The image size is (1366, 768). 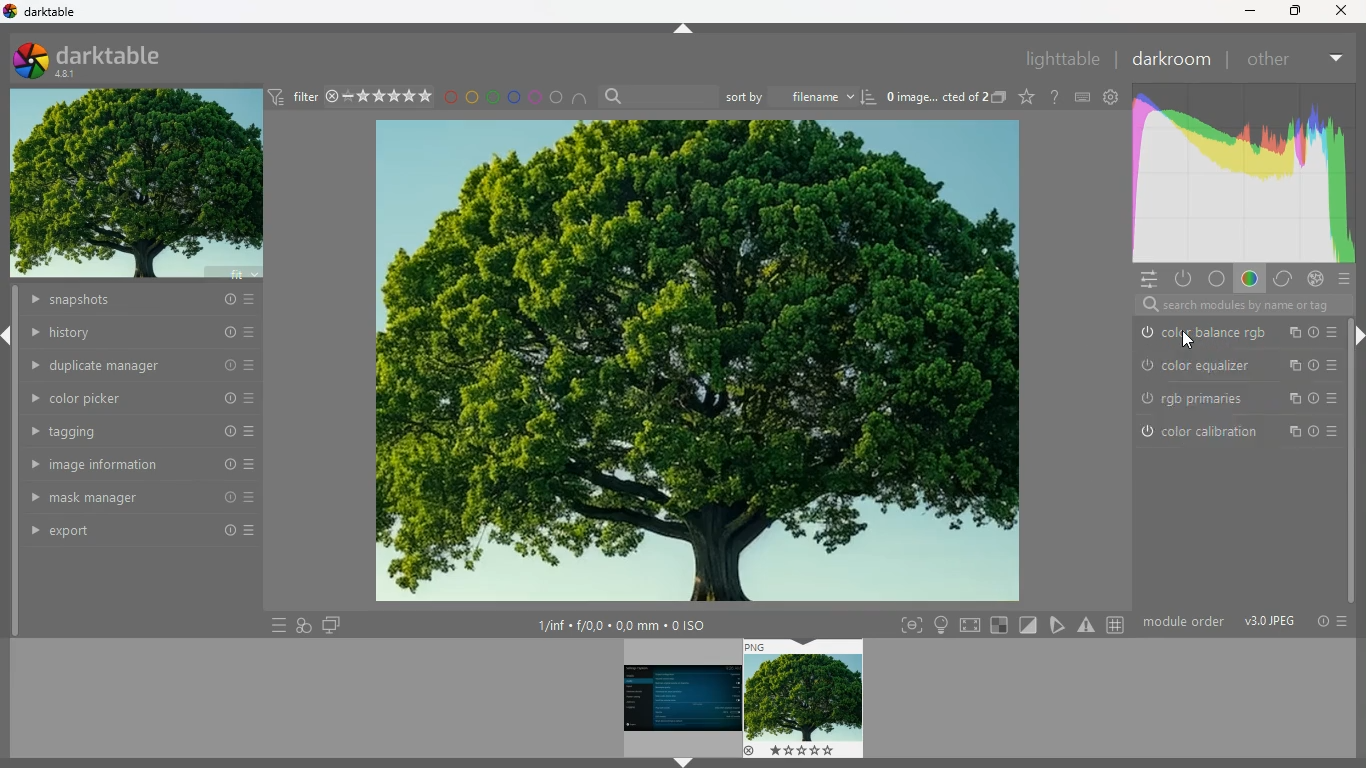 I want to click on circle, so click(x=1217, y=280).